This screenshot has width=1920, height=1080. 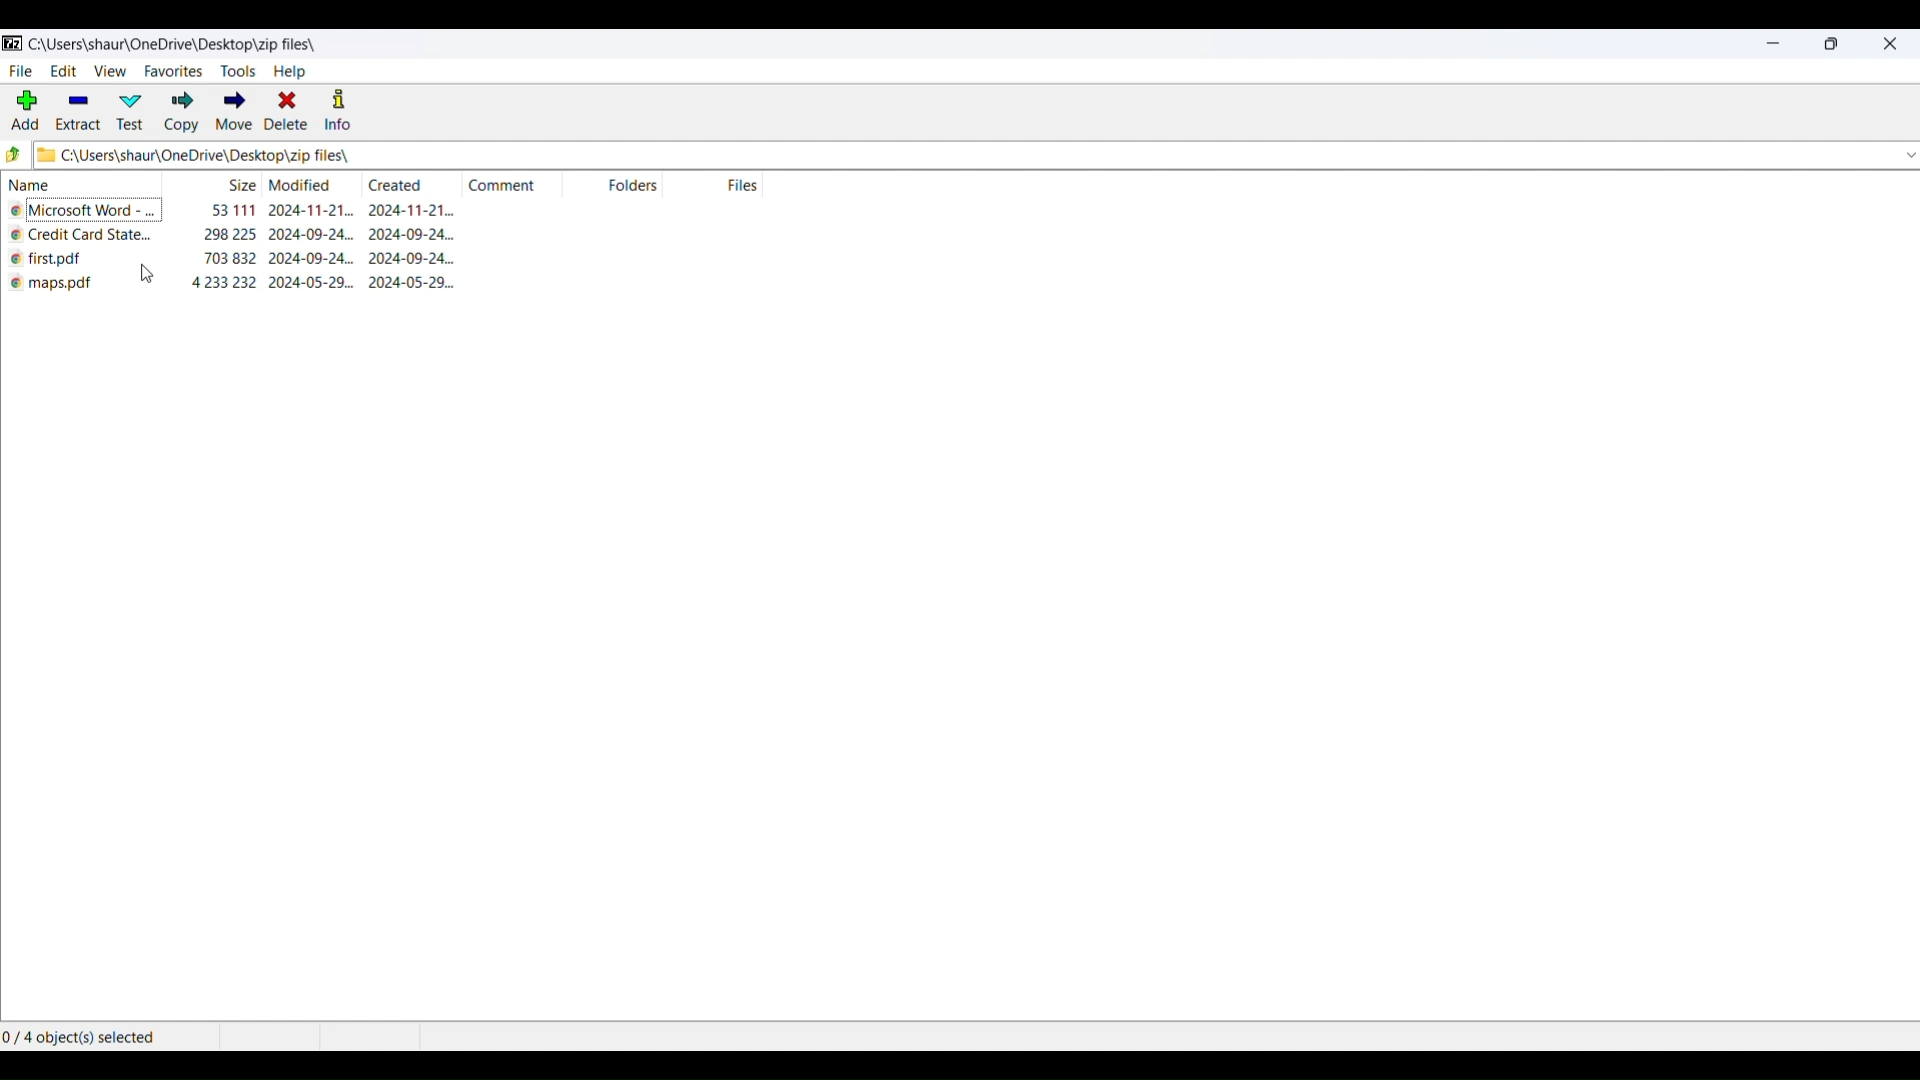 What do you see at coordinates (1773, 43) in the screenshot?
I see `minimize` at bounding box center [1773, 43].